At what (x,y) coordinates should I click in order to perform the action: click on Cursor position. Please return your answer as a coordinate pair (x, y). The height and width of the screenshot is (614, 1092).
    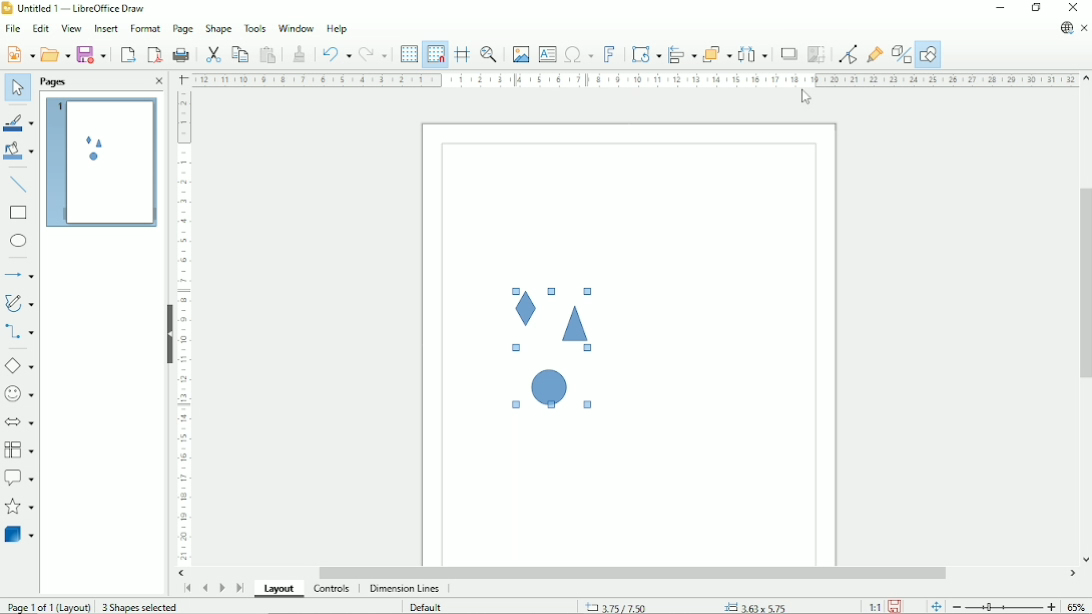
    Looking at the image, I should click on (689, 606).